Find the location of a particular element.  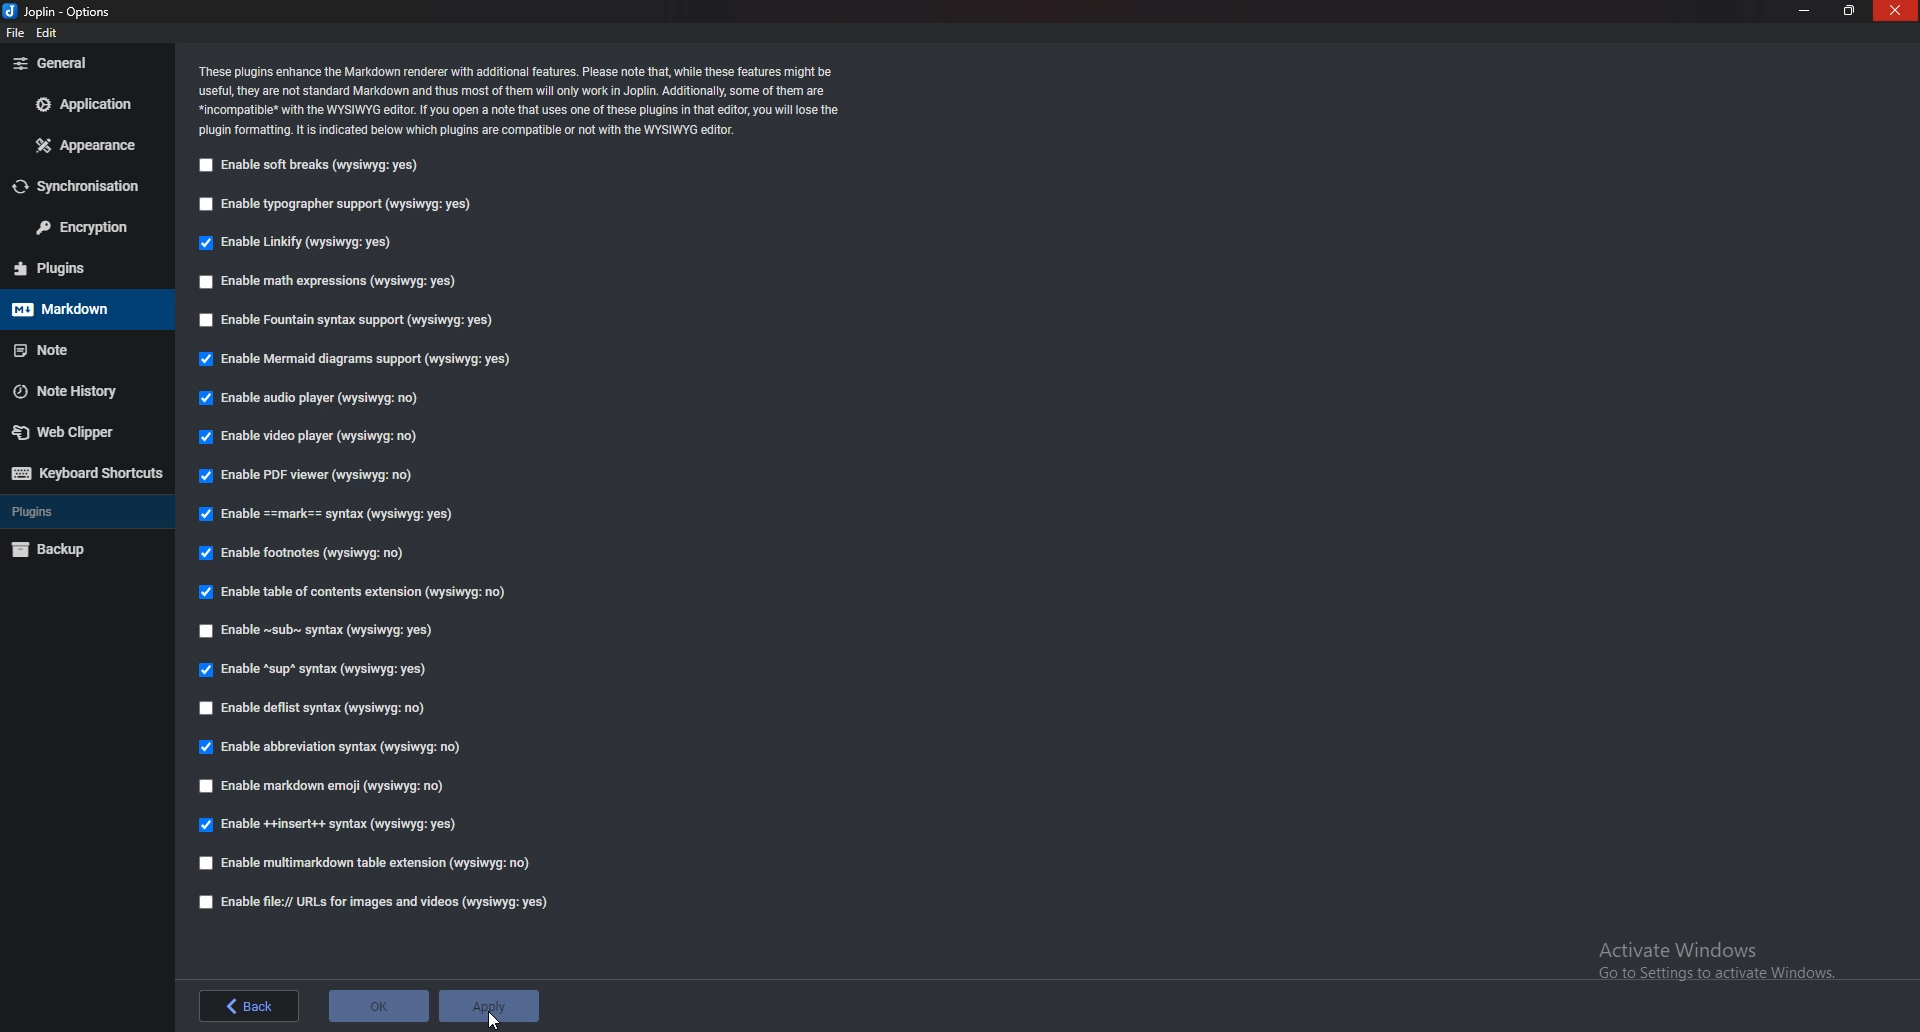

Application is located at coordinates (88, 102).